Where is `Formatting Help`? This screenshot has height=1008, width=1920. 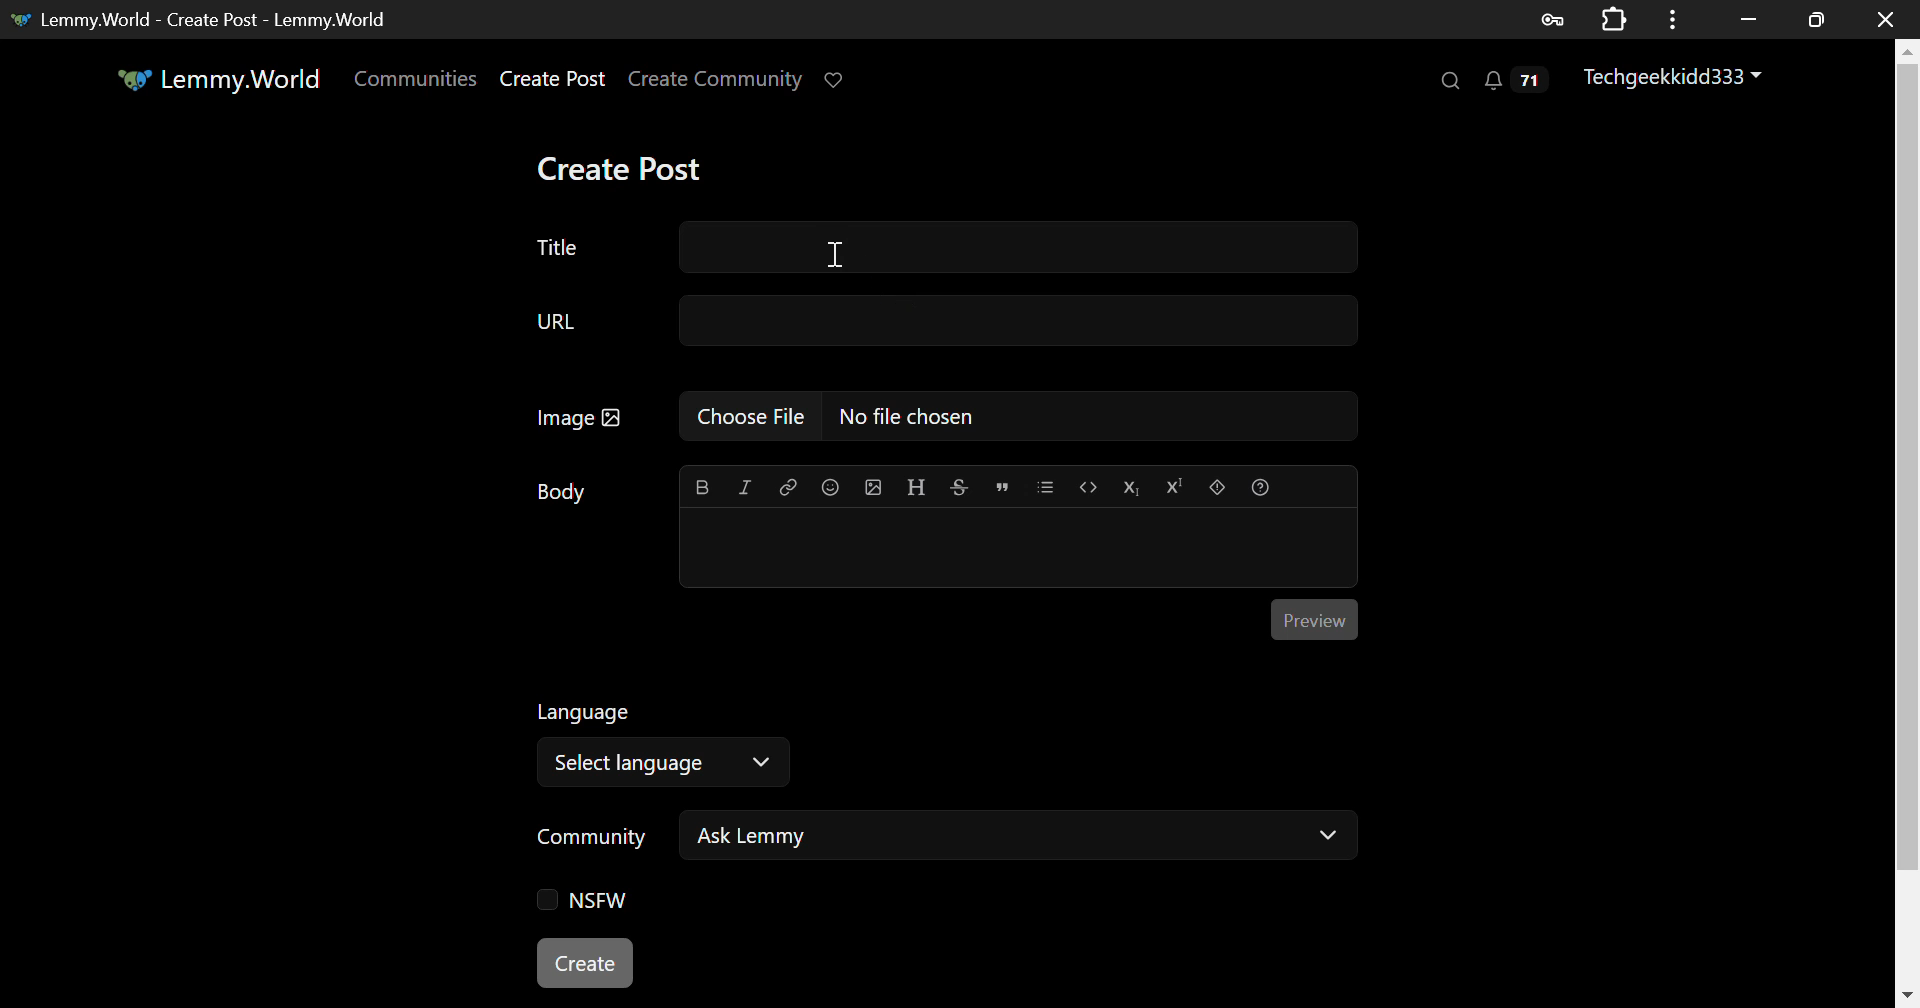
Formatting Help is located at coordinates (1259, 487).